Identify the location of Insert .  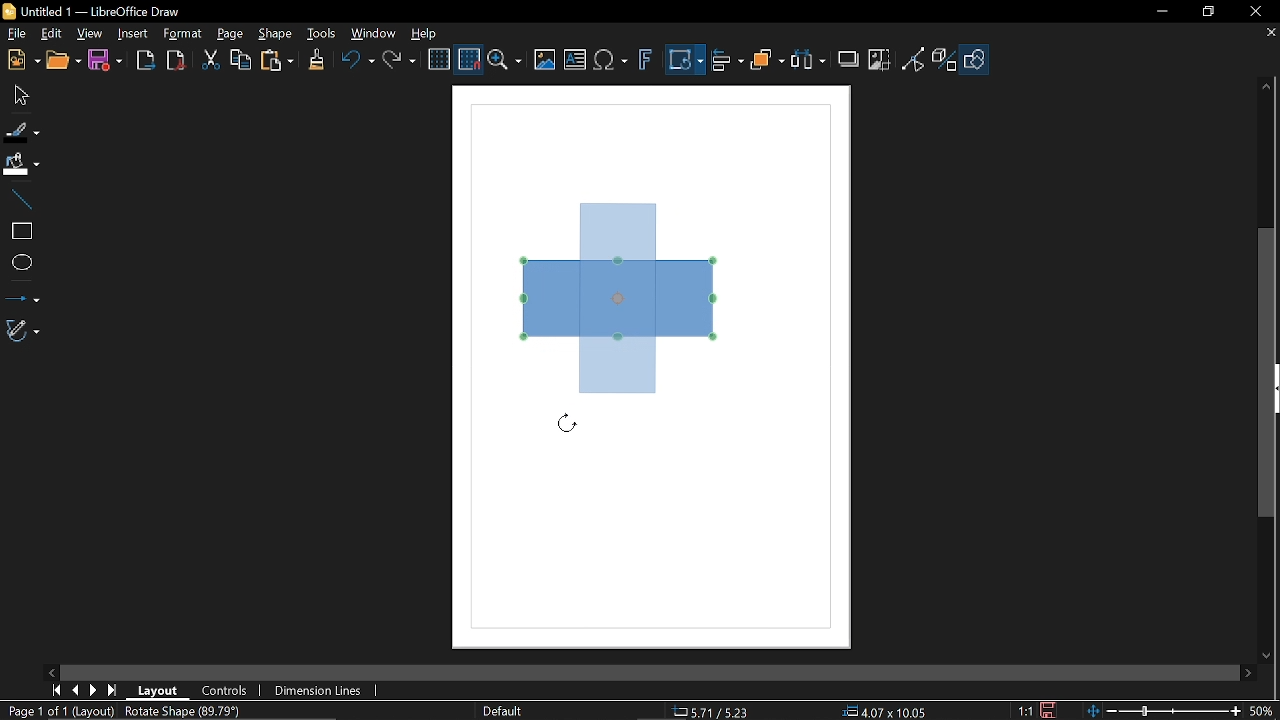
(132, 35).